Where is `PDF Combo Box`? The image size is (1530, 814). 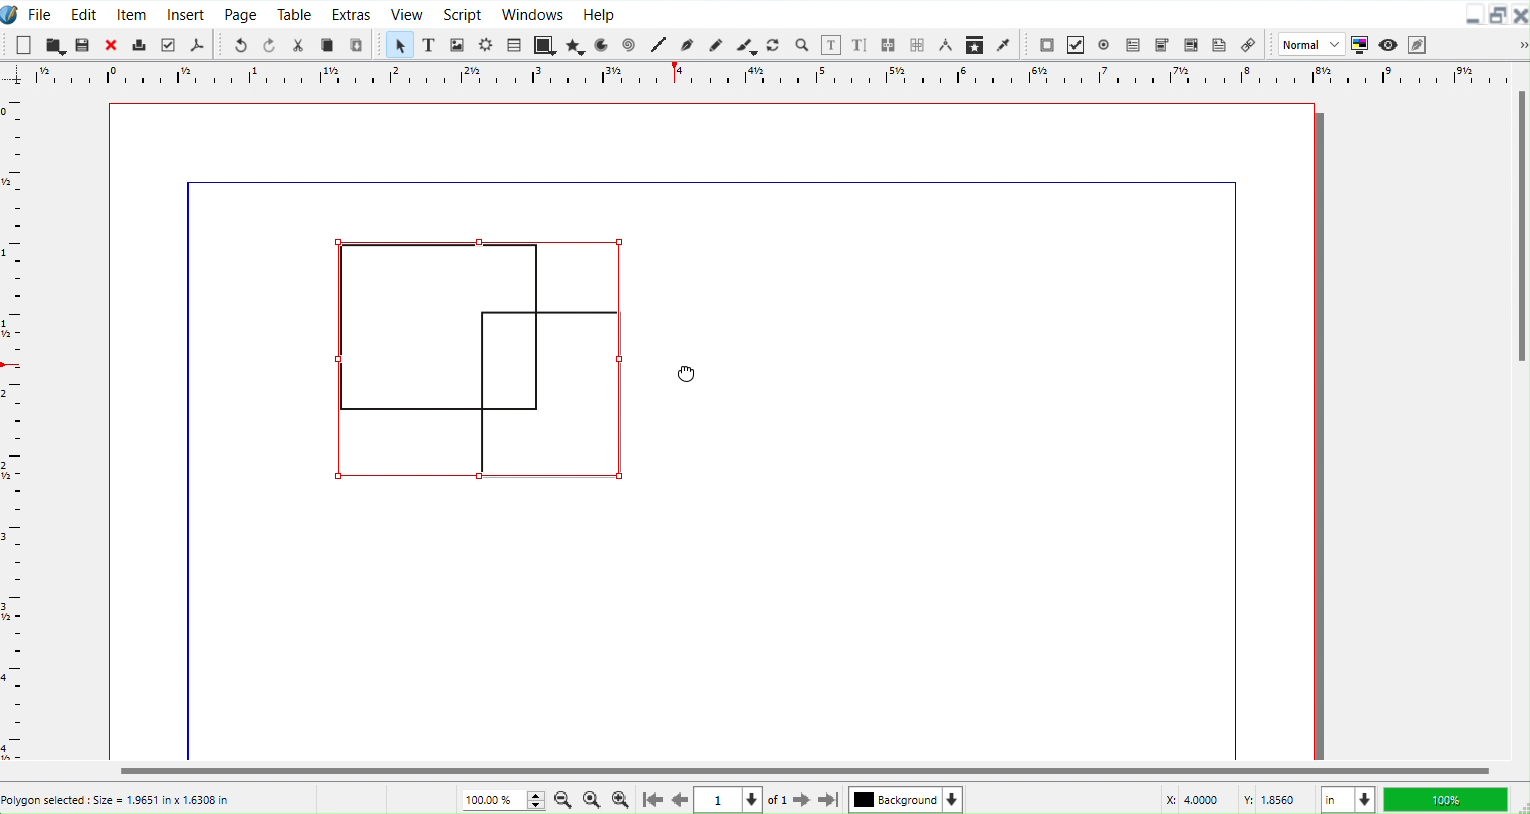 PDF Combo Box is located at coordinates (1162, 44).